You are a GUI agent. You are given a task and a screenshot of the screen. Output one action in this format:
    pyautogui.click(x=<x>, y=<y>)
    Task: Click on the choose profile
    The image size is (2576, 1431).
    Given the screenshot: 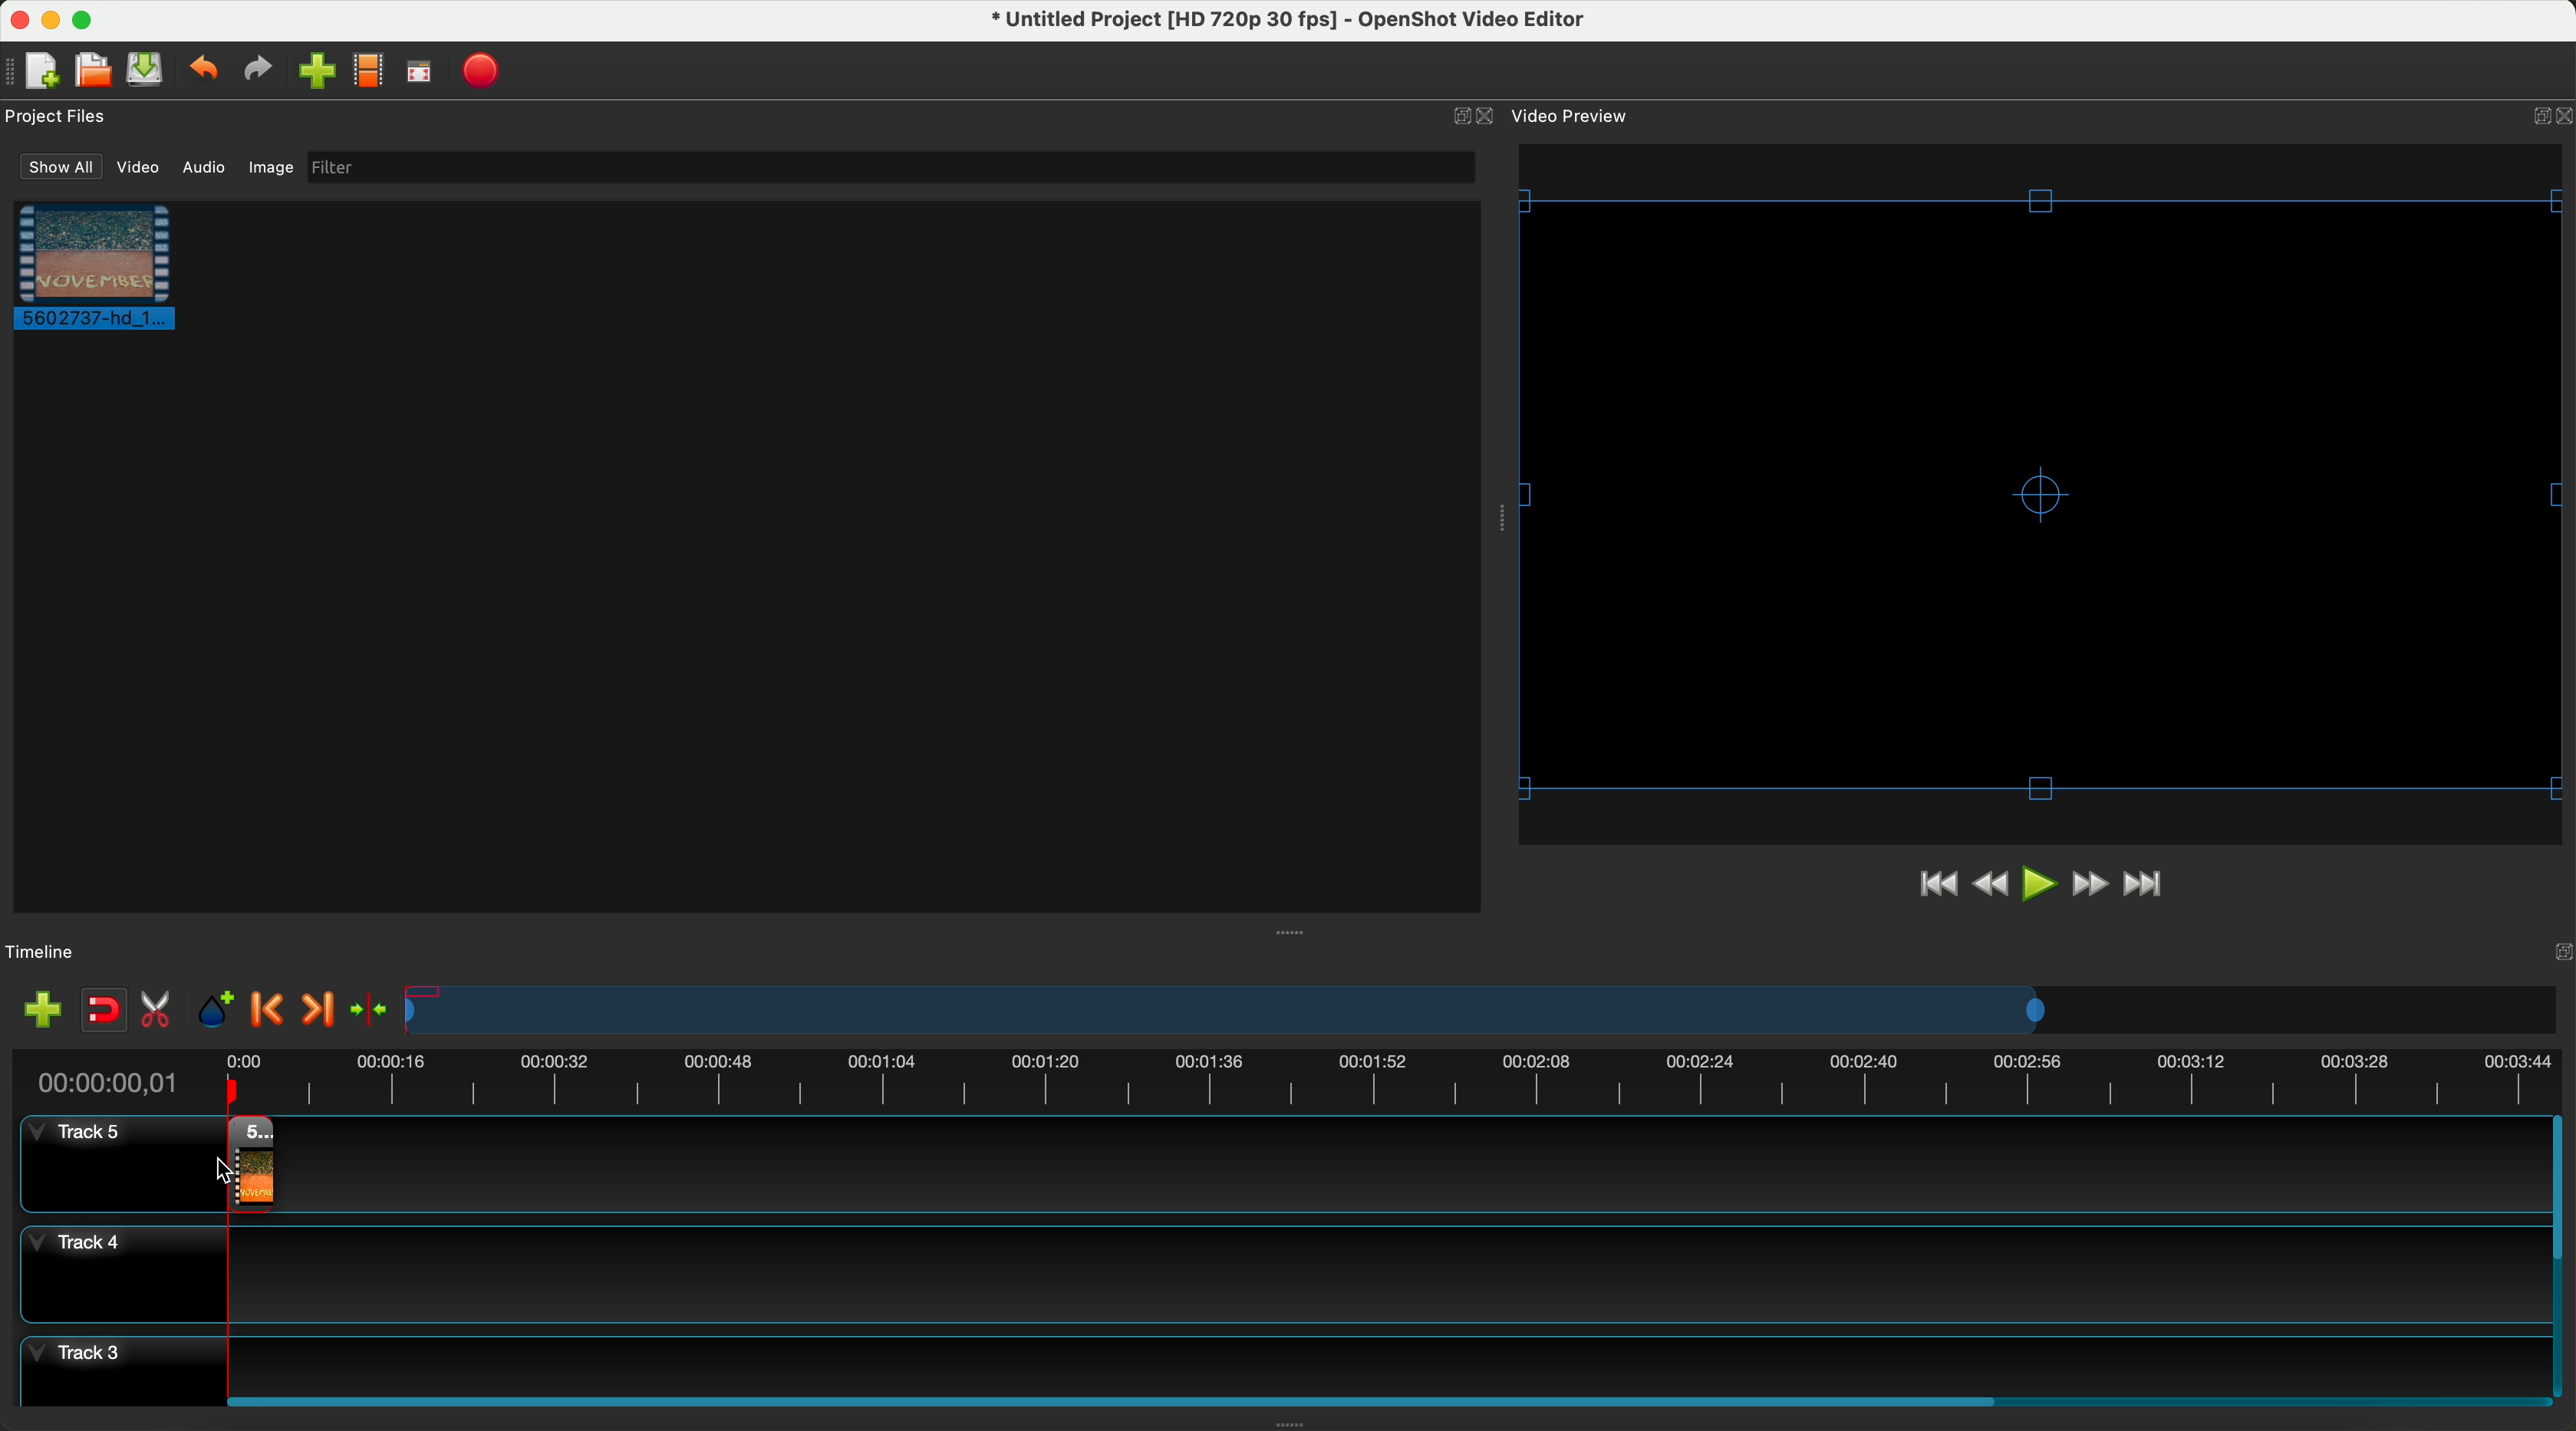 What is the action you would take?
    pyautogui.click(x=367, y=70)
    